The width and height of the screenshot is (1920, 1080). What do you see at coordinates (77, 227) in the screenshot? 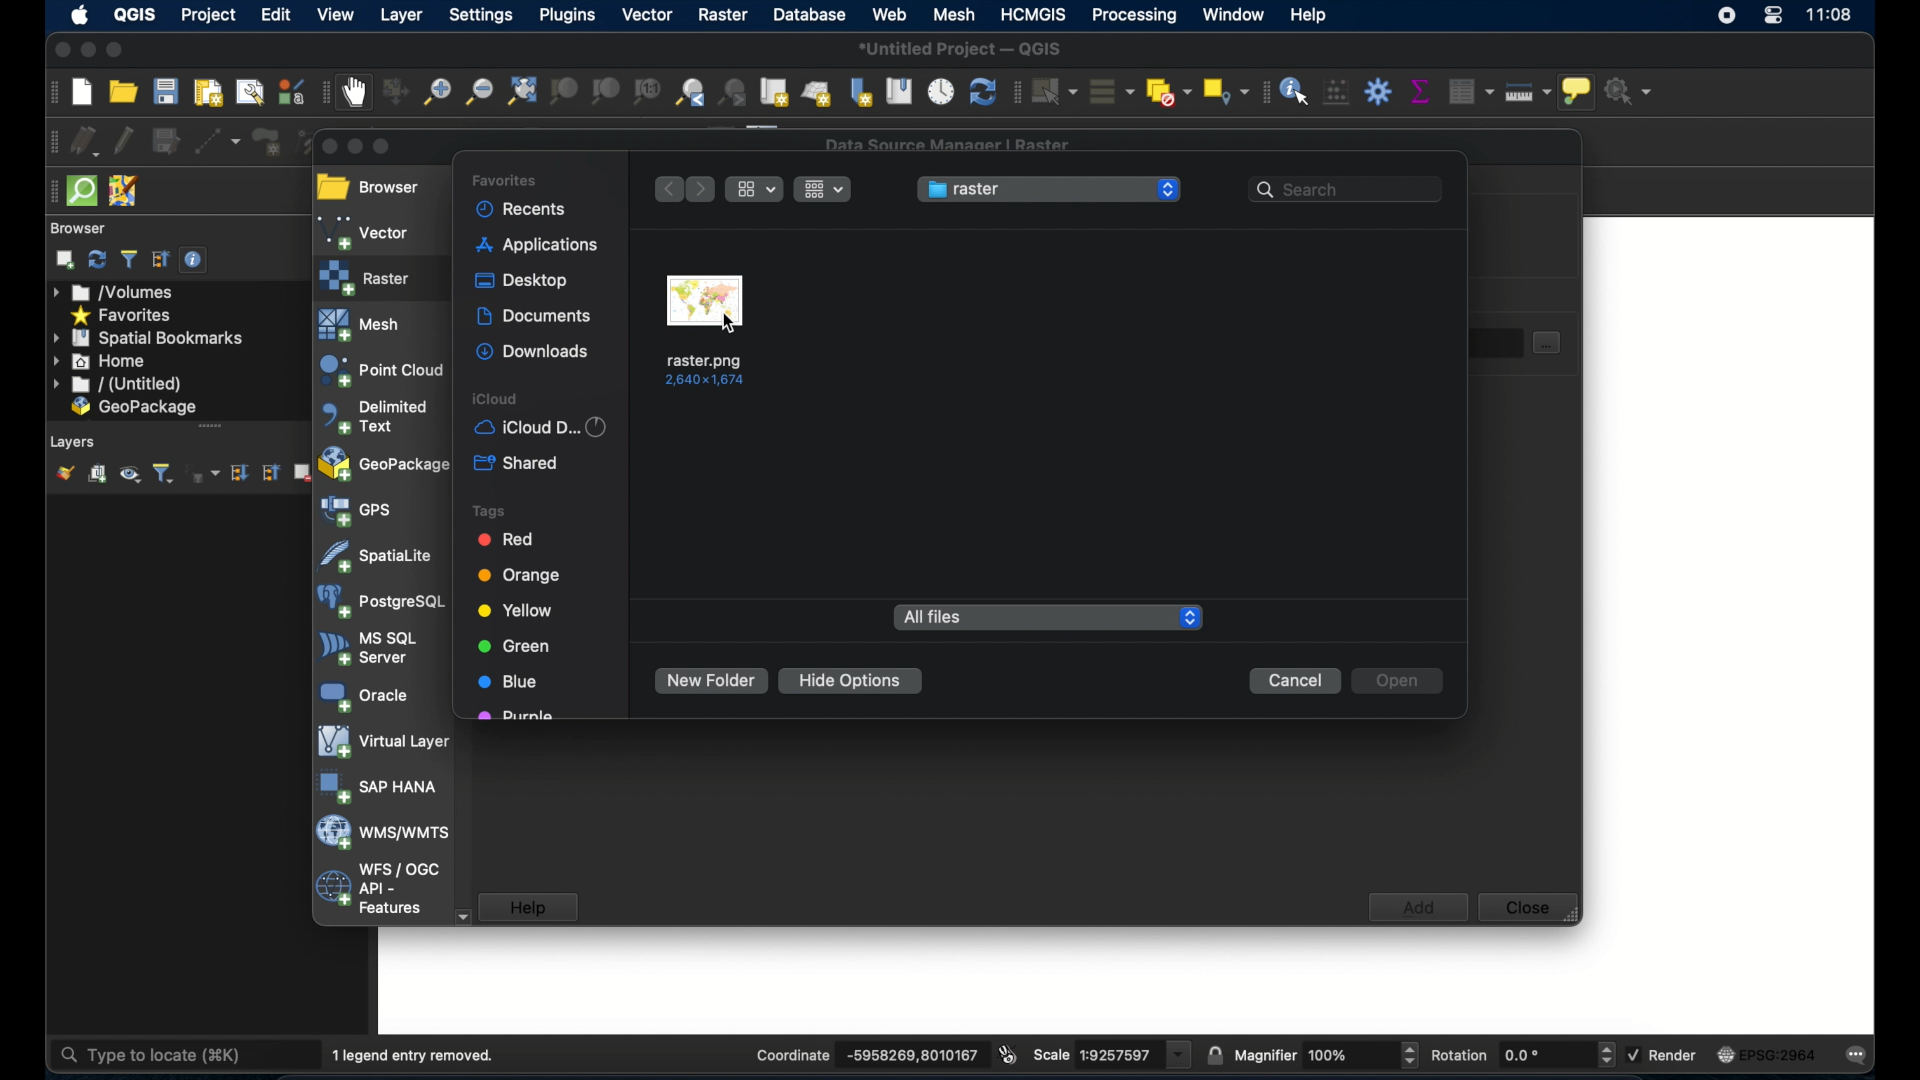
I see `browser` at bounding box center [77, 227].